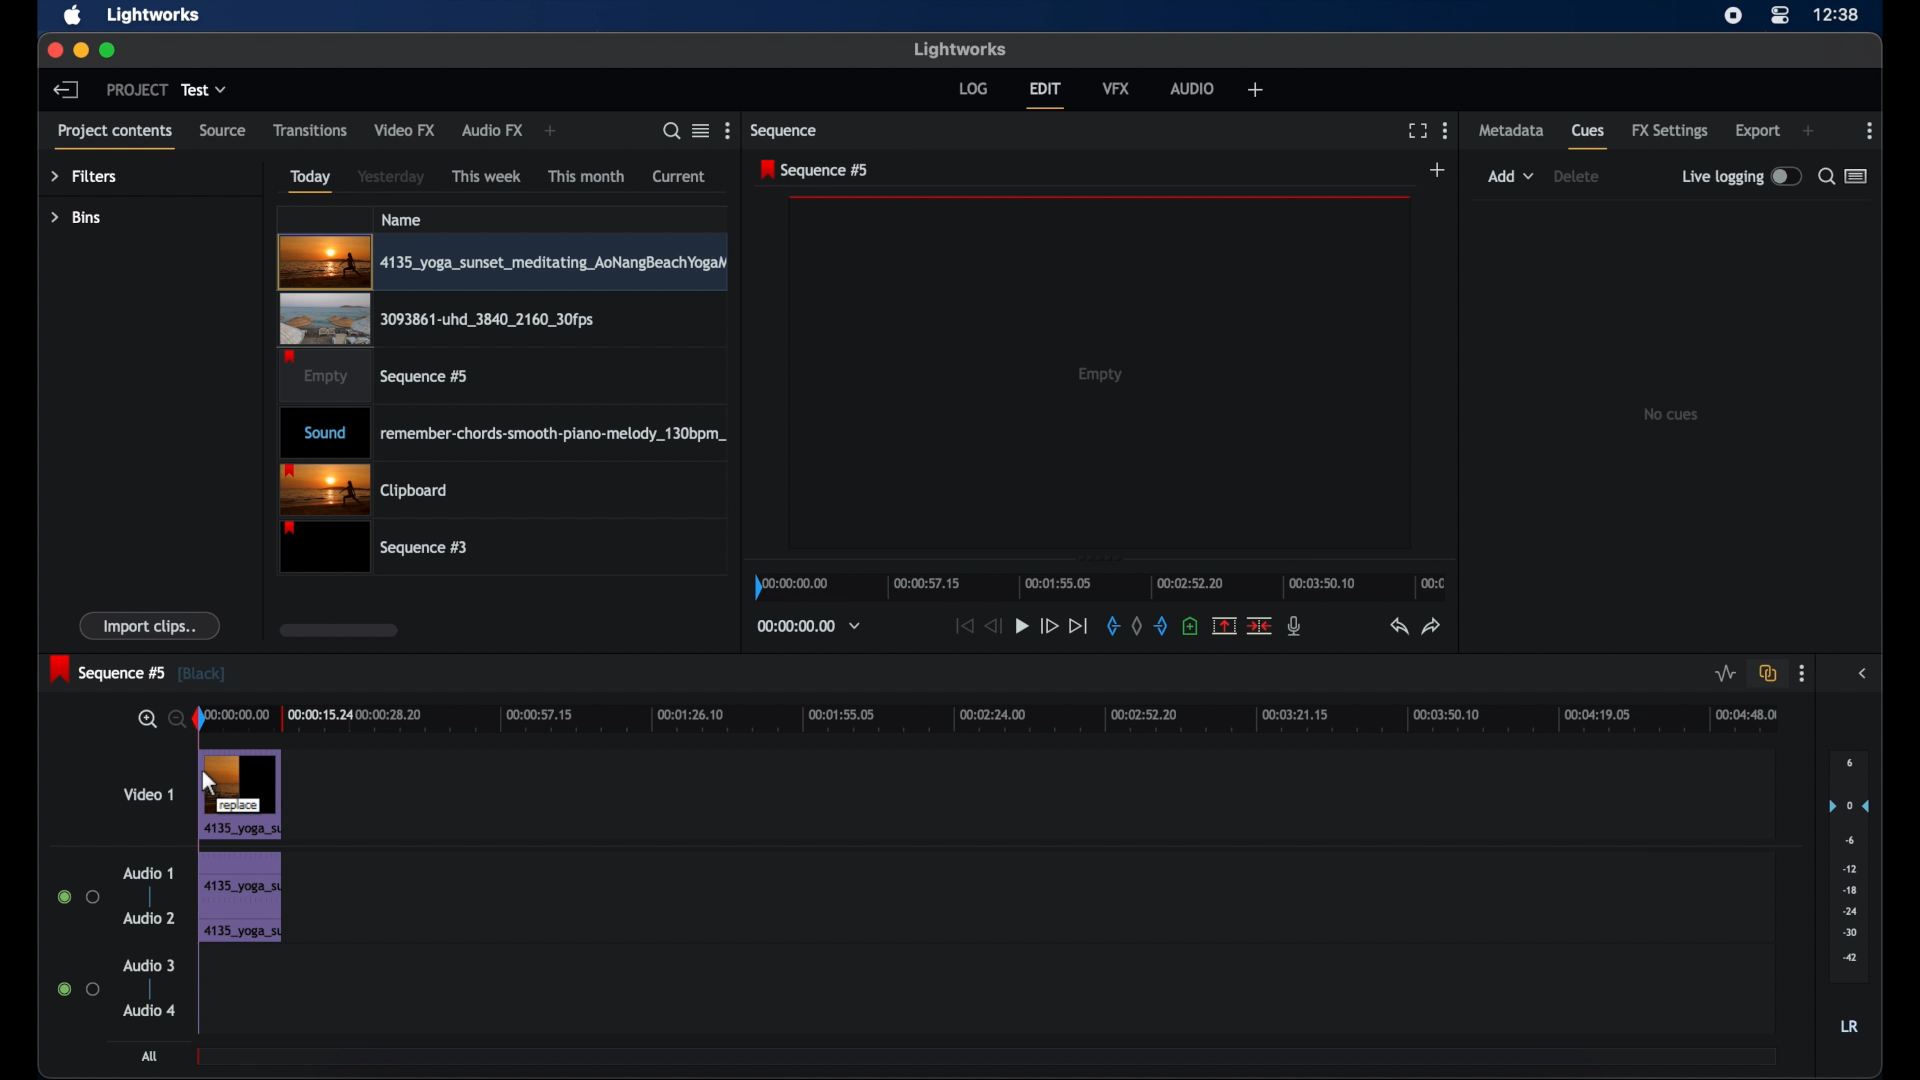 The height and width of the screenshot is (1080, 1920). What do you see at coordinates (1802, 674) in the screenshot?
I see `more options` at bounding box center [1802, 674].